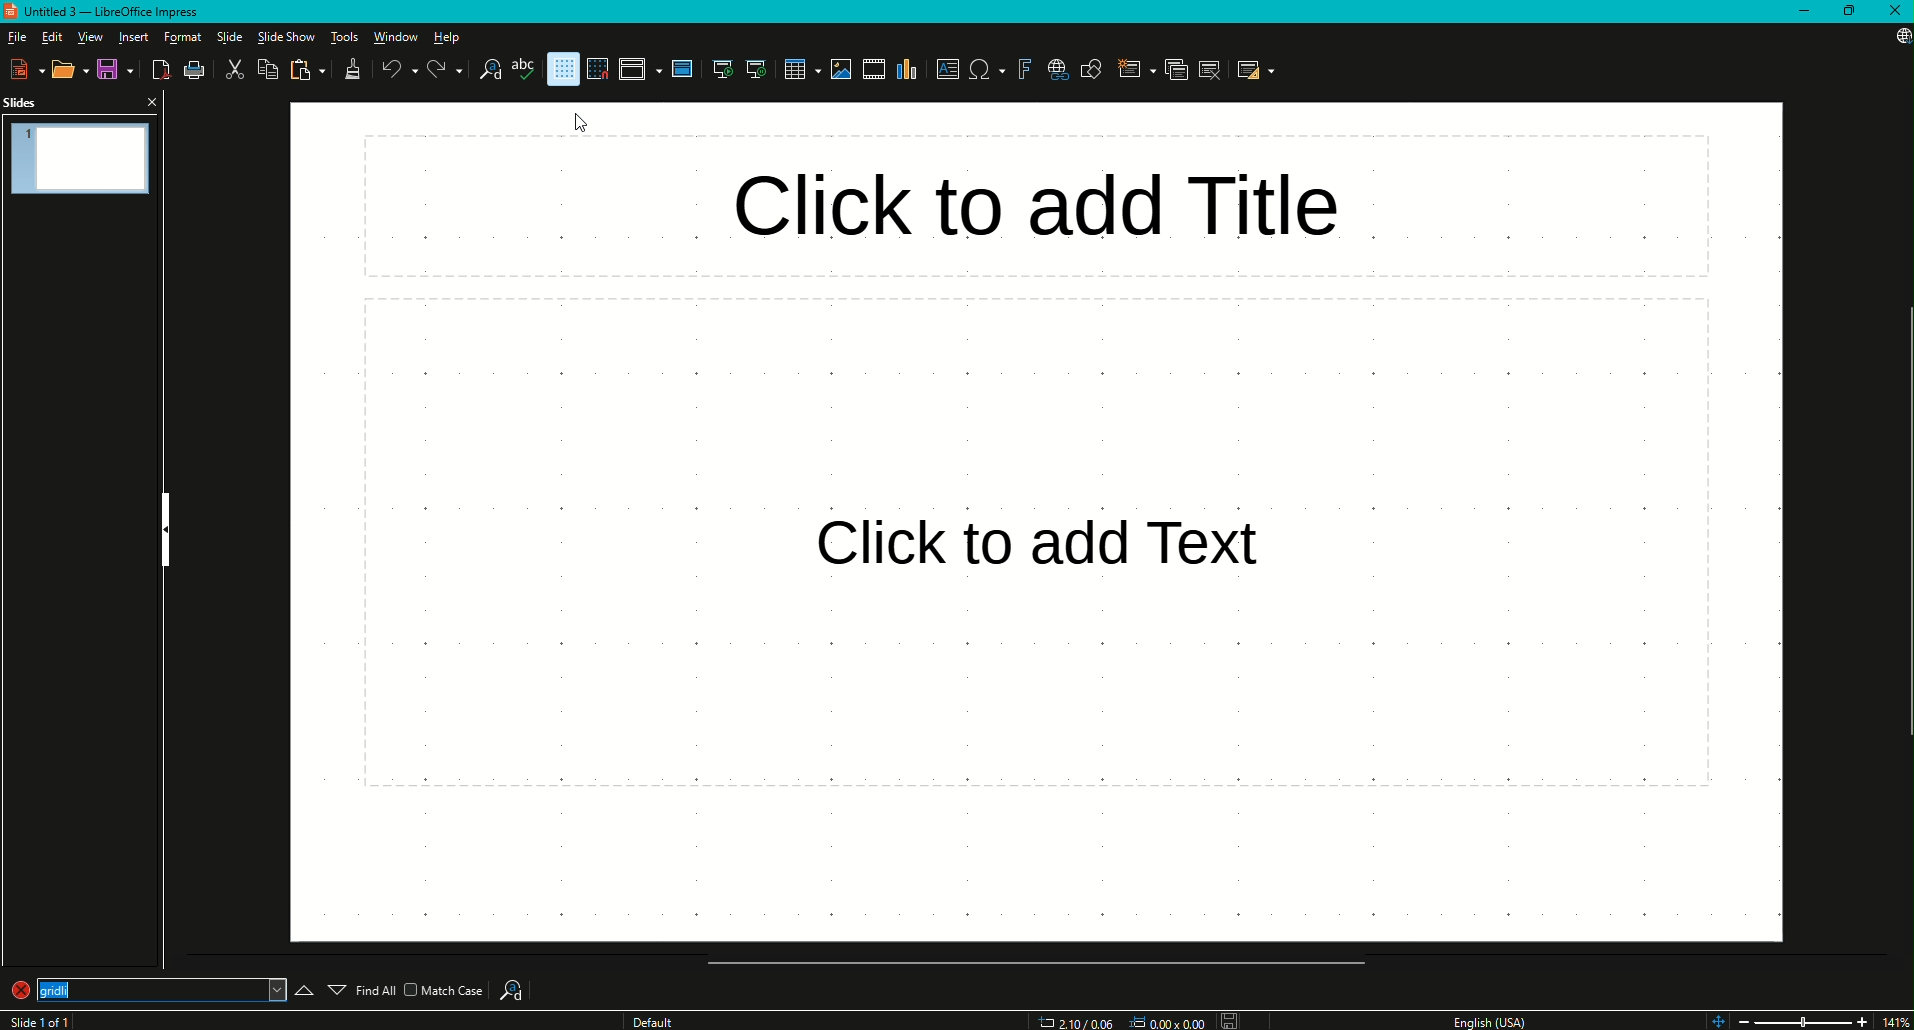 Image resolution: width=1914 pixels, height=1030 pixels. Describe the element at coordinates (133, 35) in the screenshot. I see `Insert` at that location.